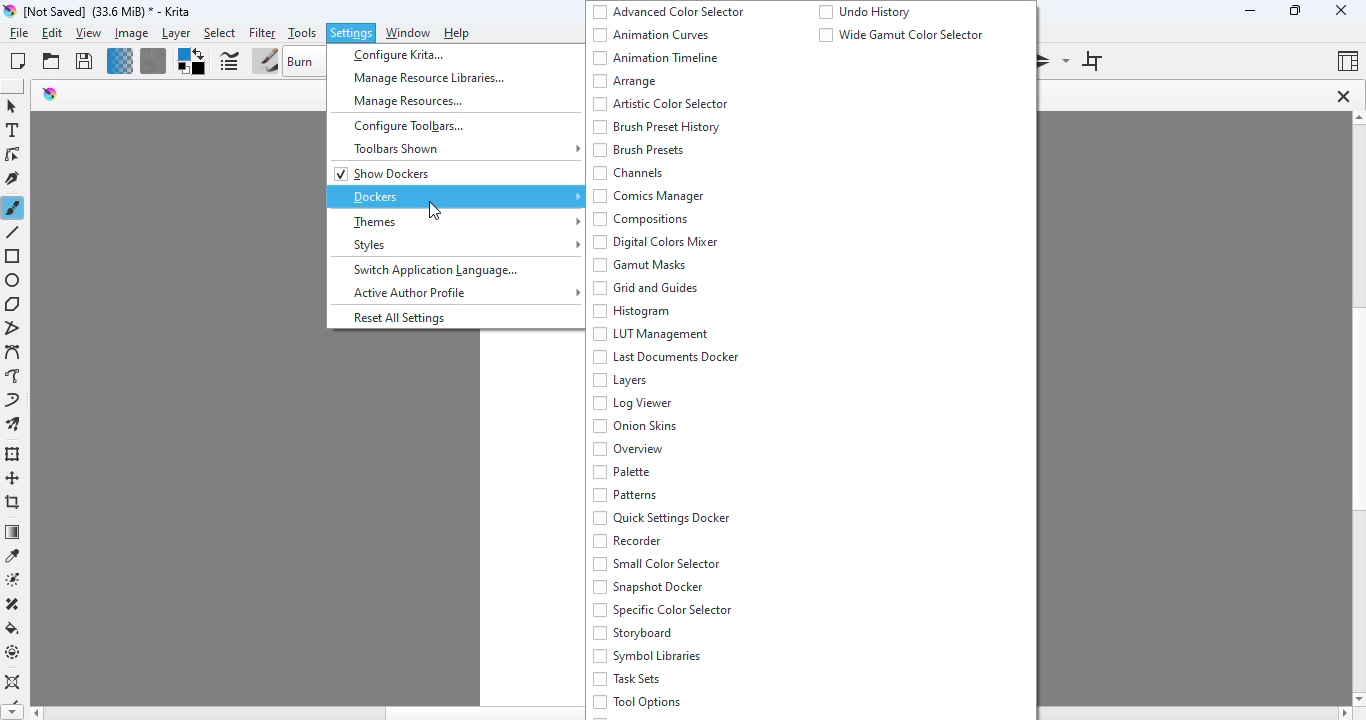  I want to click on draw a gradient, so click(13, 532).